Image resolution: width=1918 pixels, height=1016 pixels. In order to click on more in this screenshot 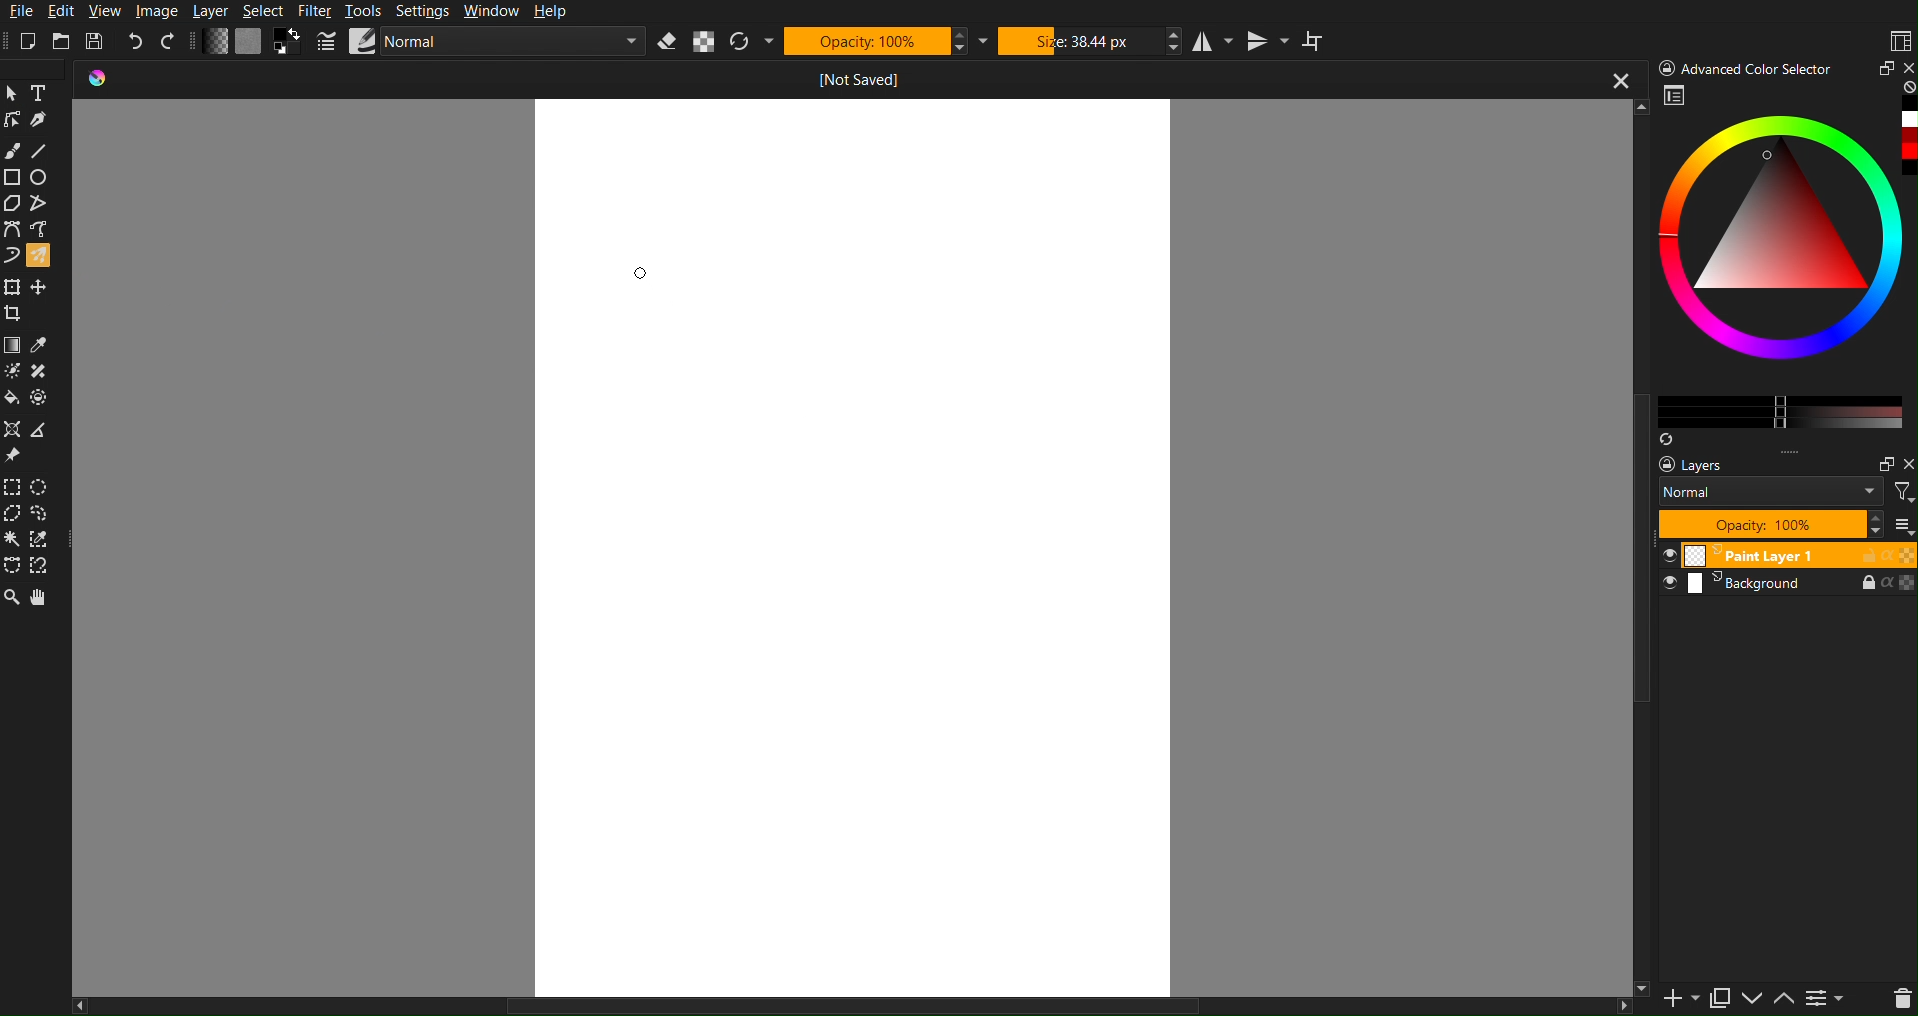, I will do `click(1806, 452)`.